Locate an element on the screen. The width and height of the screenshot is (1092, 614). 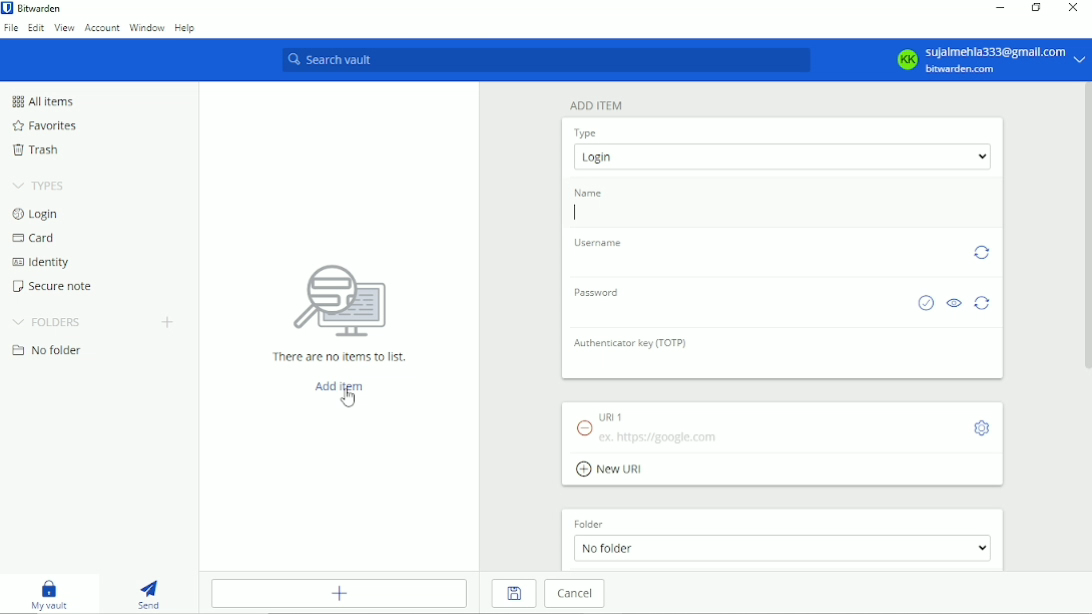
Add item is located at coordinates (339, 386).